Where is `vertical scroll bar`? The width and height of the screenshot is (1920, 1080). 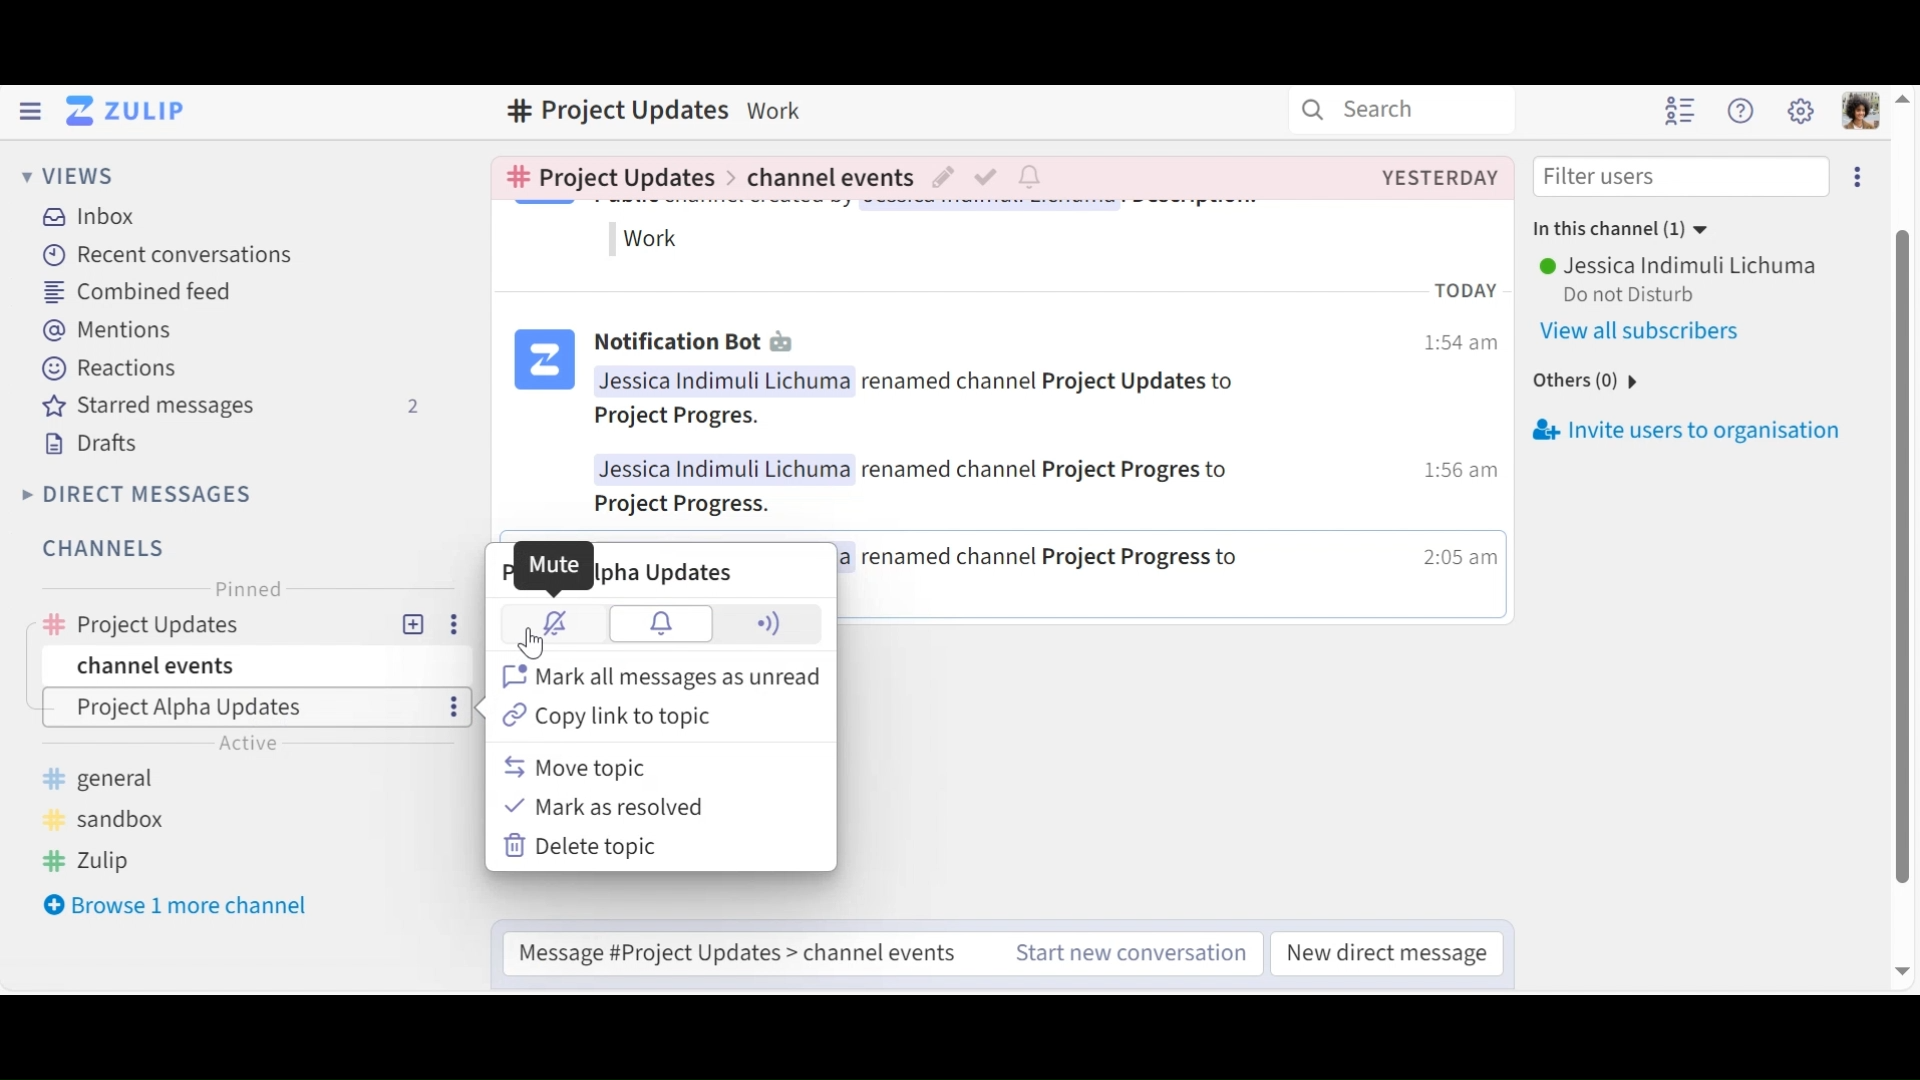
vertical scroll bar is located at coordinates (1907, 556).